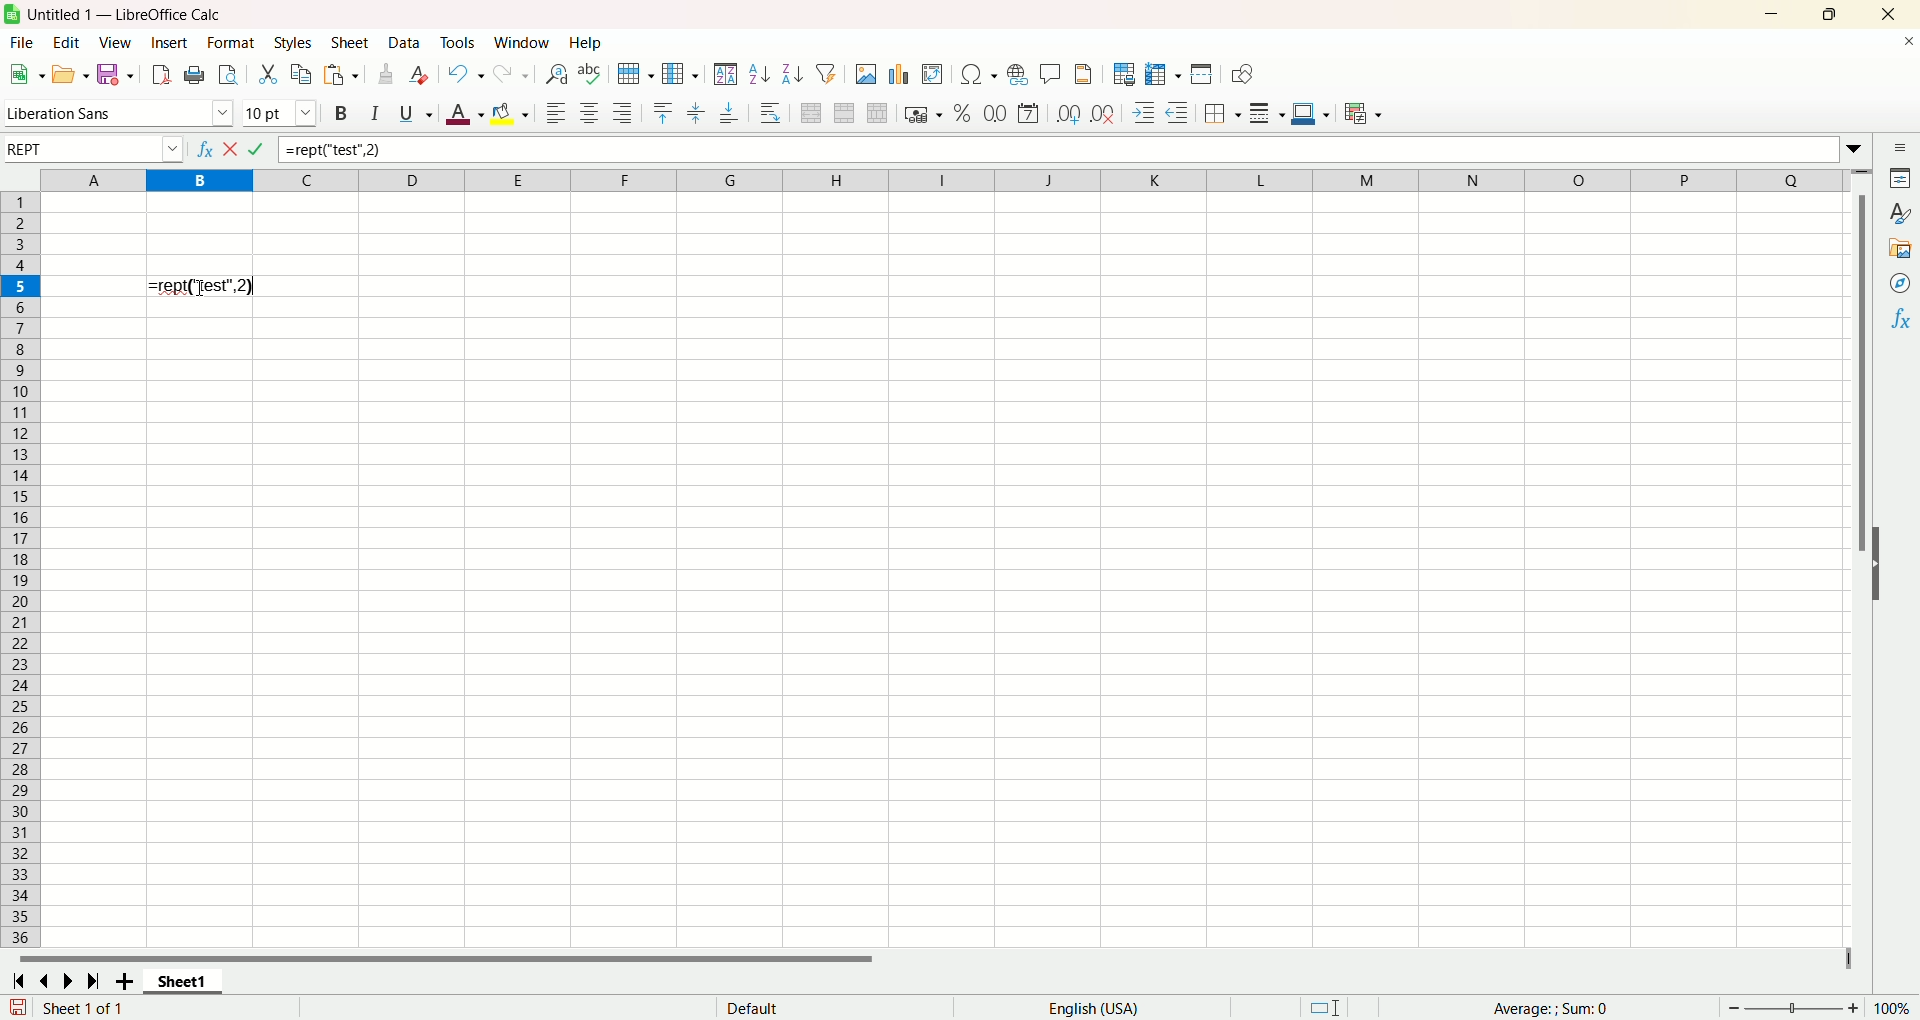  What do you see at coordinates (1856, 149) in the screenshot?
I see `Expand formula bar` at bounding box center [1856, 149].